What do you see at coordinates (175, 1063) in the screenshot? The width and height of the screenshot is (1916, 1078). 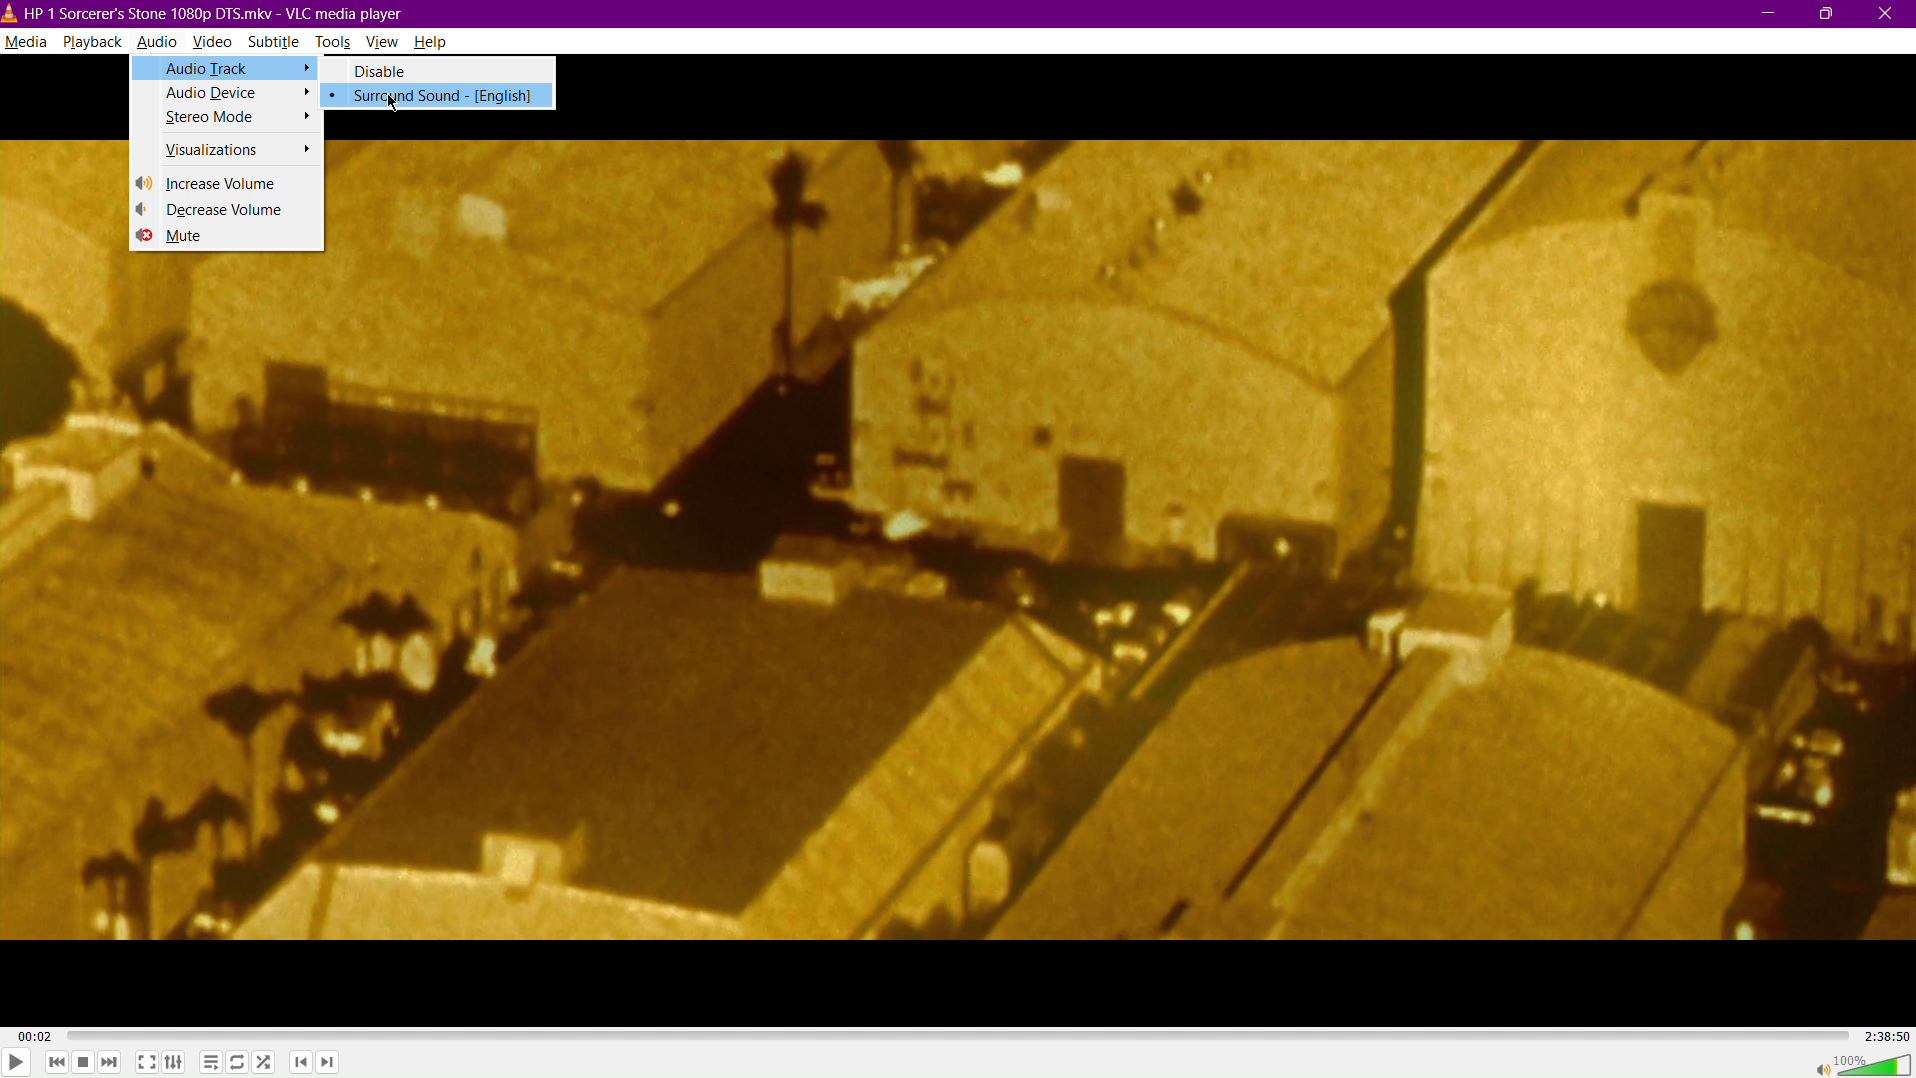 I see `Advanced Settings` at bounding box center [175, 1063].